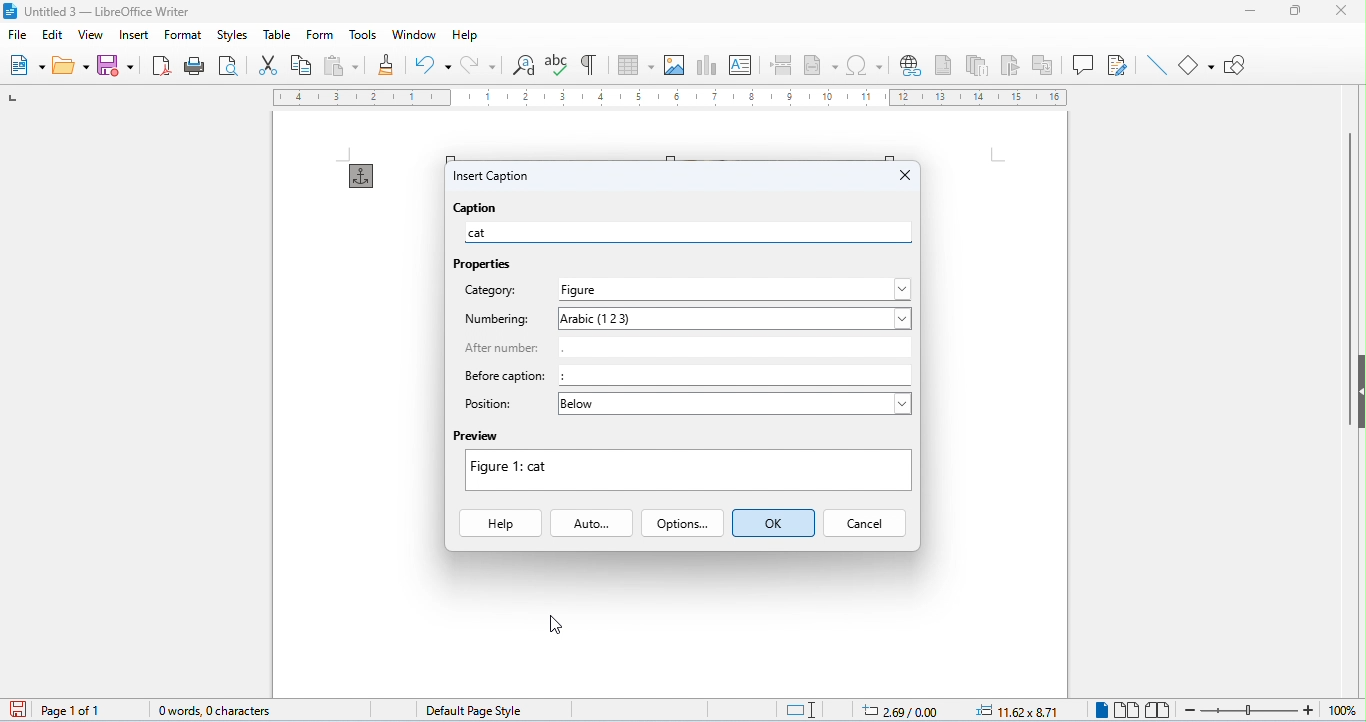 The image size is (1366, 722). Describe the element at coordinates (867, 523) in the screenshot. I see `cancel` at that location.